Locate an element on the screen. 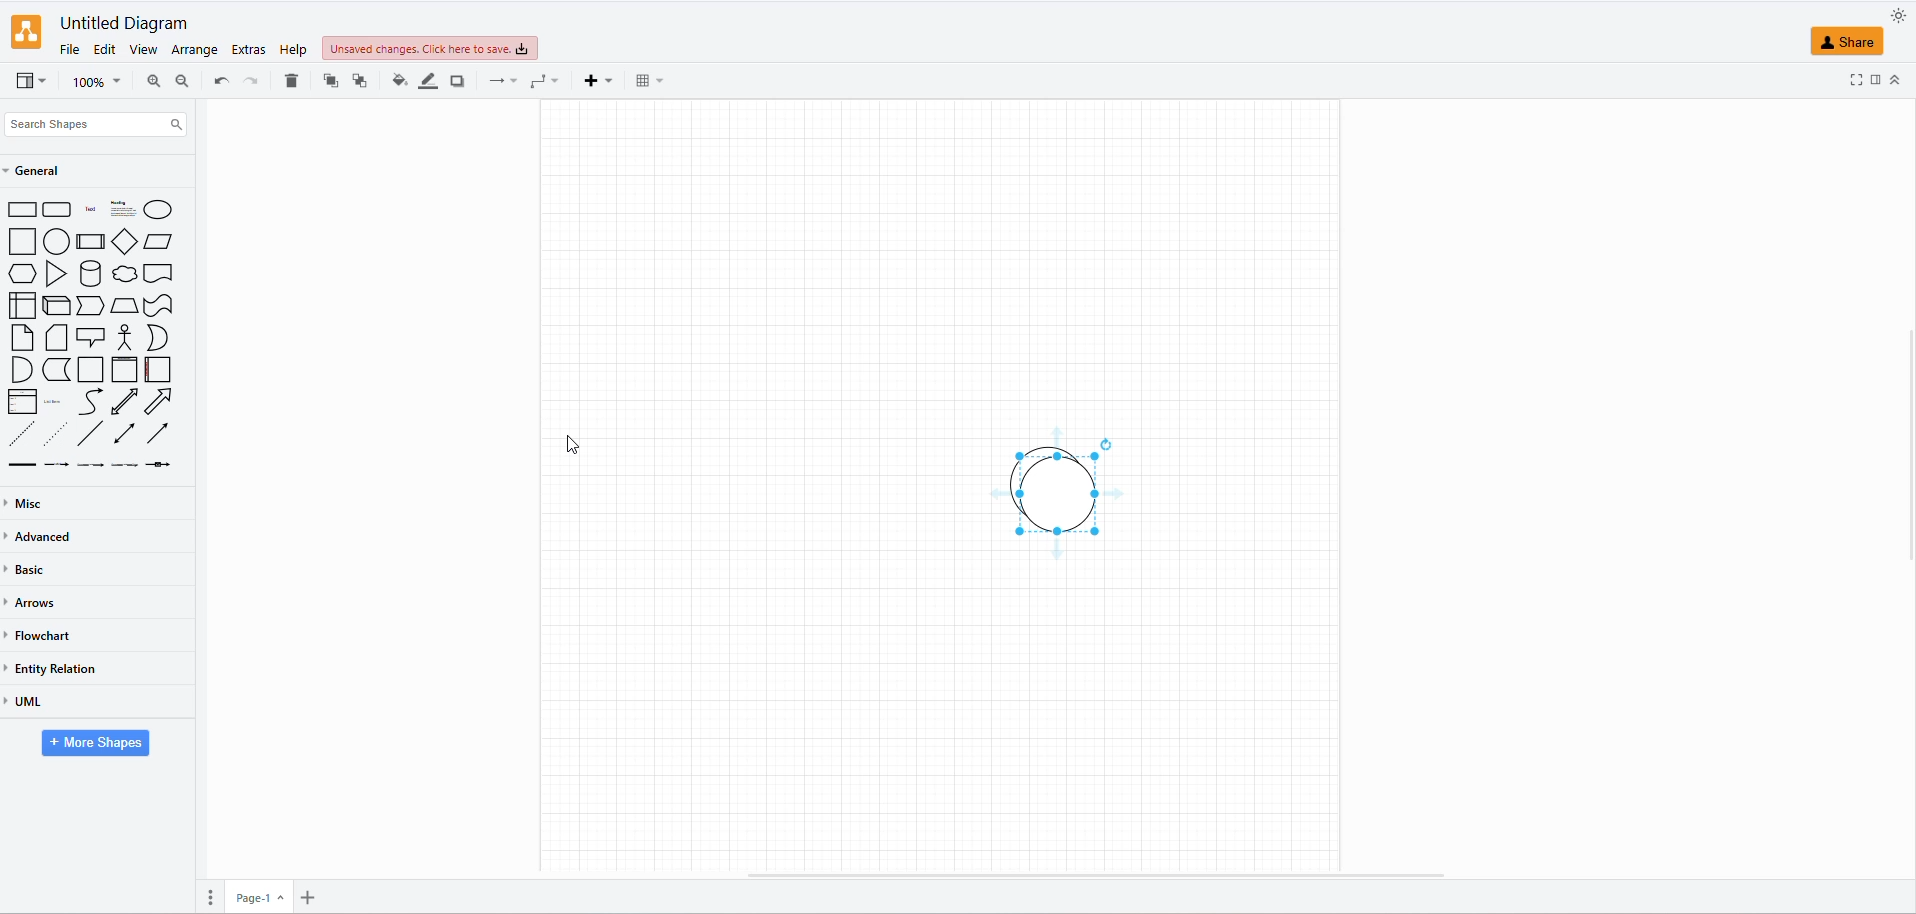 This screenshot has height=914, width=1916. CYLINDER is located at coordinates (91, 272).